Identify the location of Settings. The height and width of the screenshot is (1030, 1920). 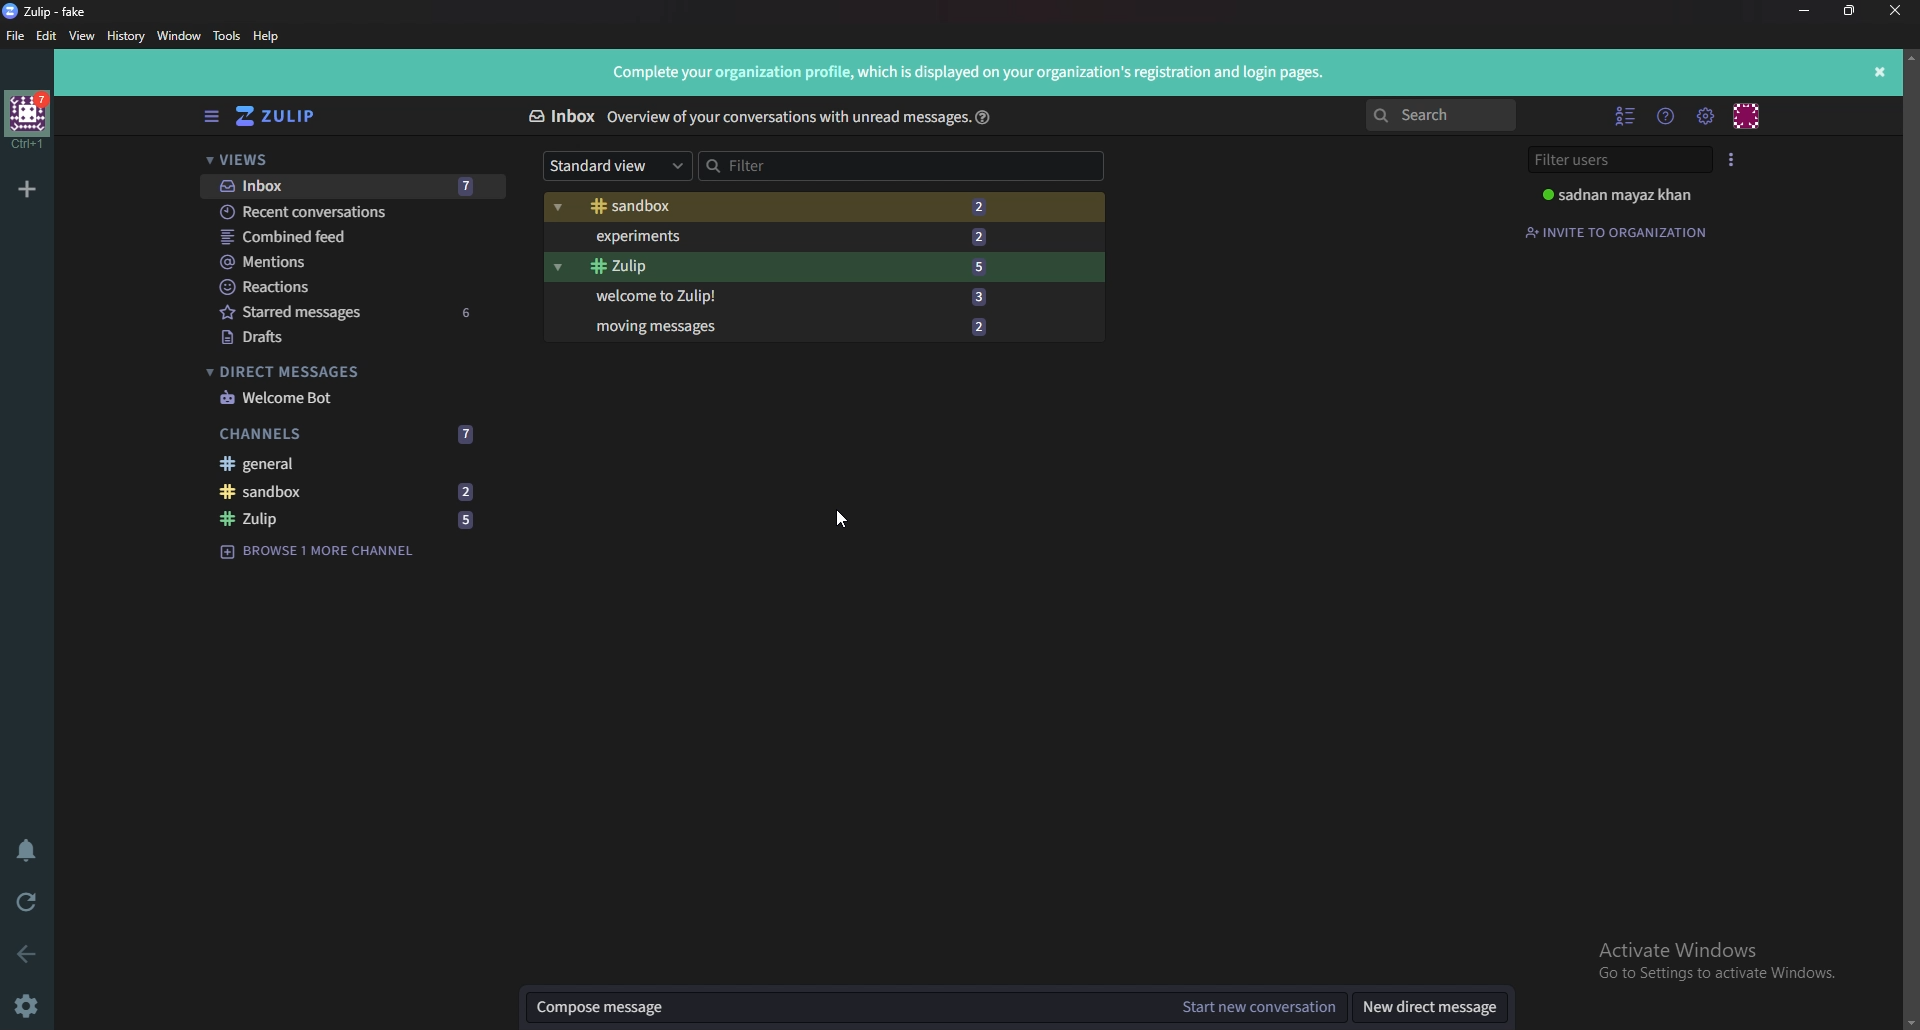
(29, 1006).